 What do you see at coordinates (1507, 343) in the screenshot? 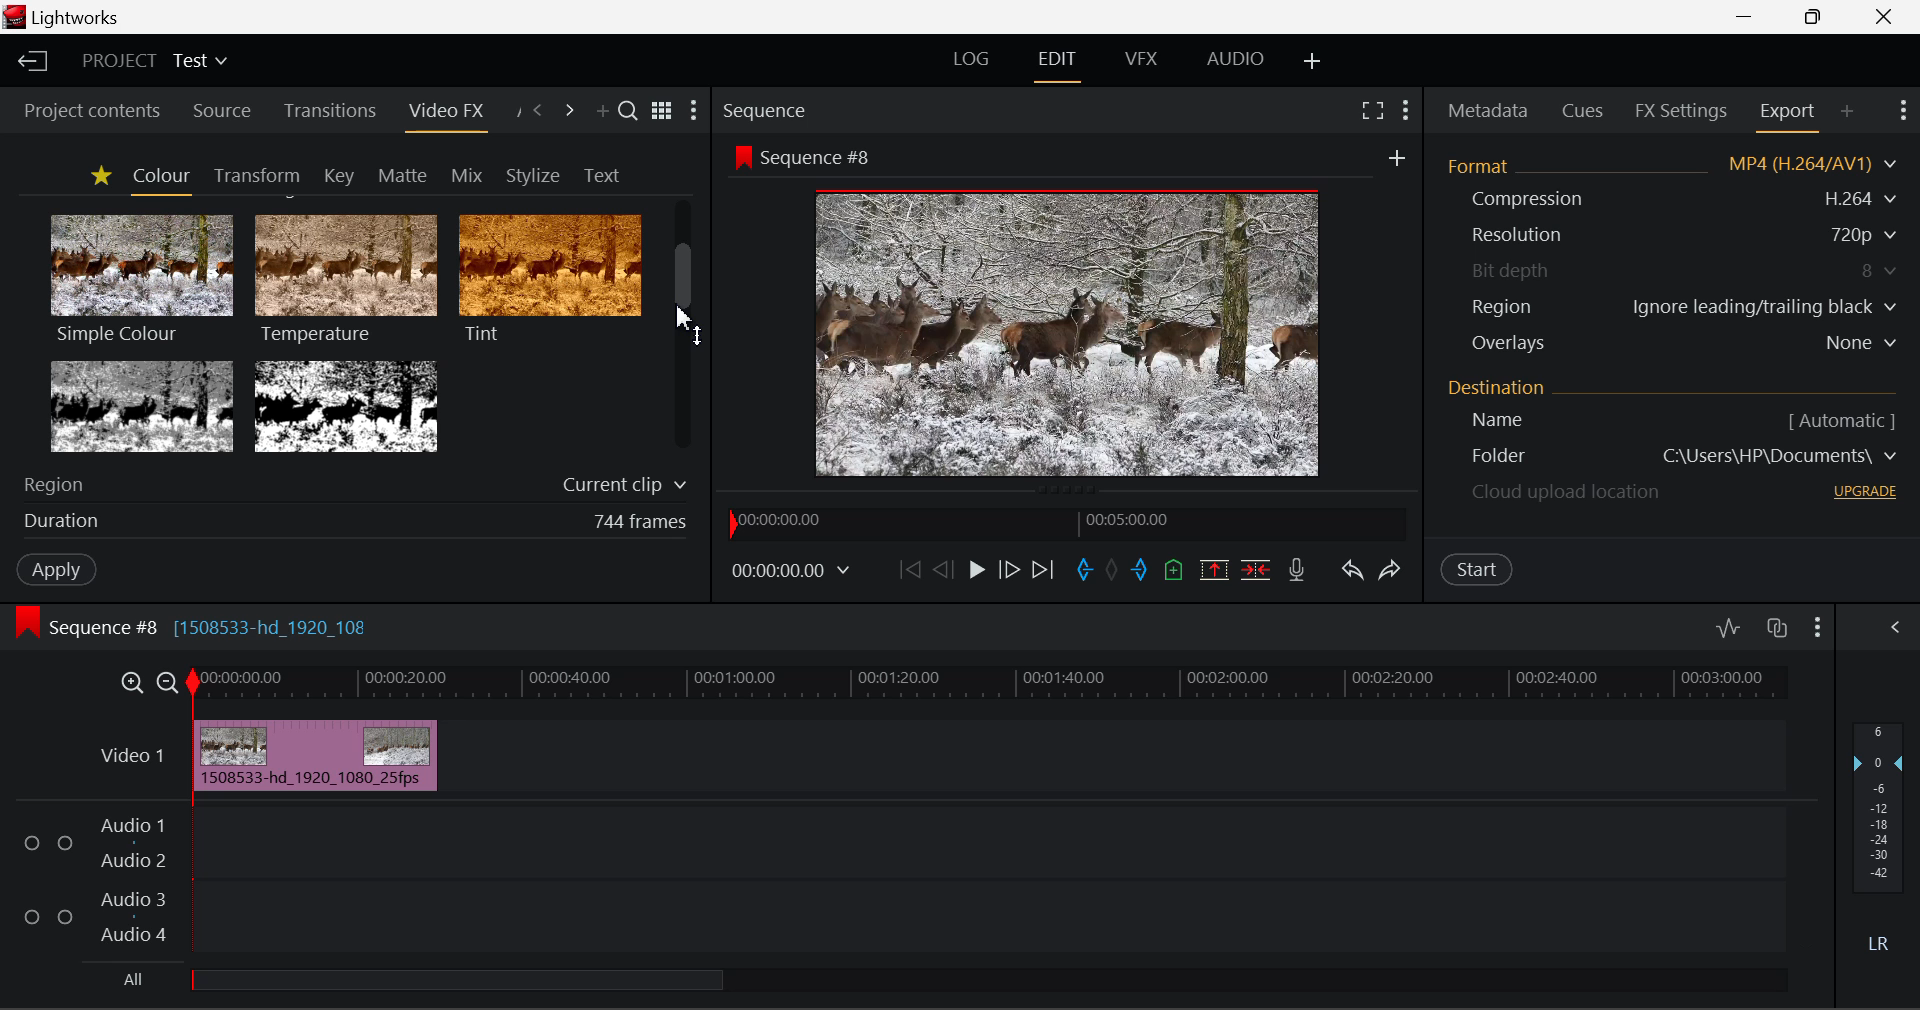
I see `Overlays` at bounding box center [1507, 343].